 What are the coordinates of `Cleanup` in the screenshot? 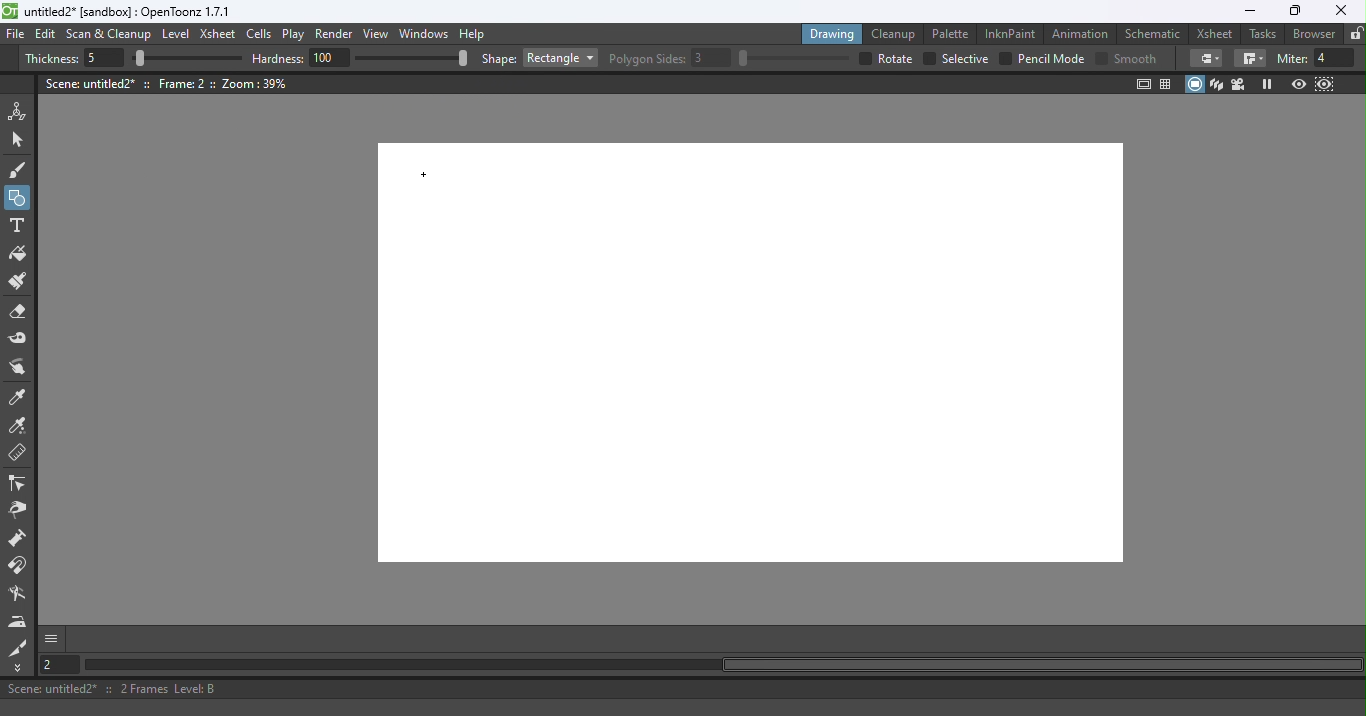 It's located at (897, 33).